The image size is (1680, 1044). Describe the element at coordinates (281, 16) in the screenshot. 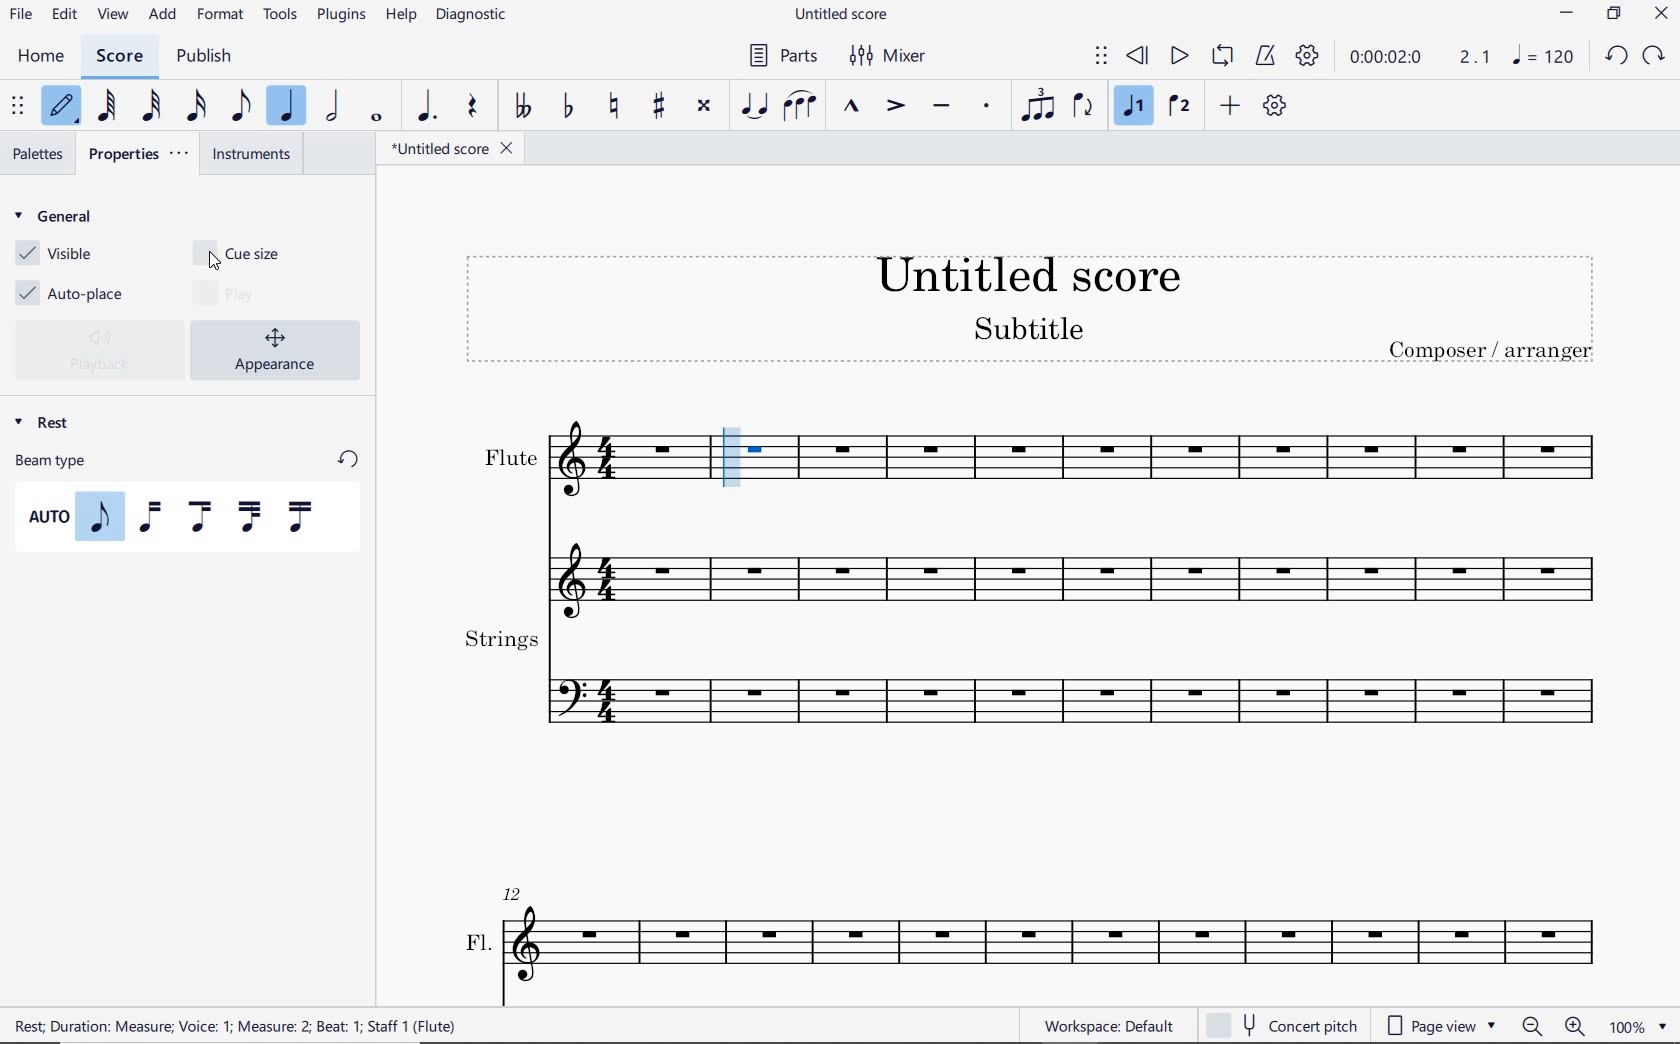

I see `TOOLS` at that location.